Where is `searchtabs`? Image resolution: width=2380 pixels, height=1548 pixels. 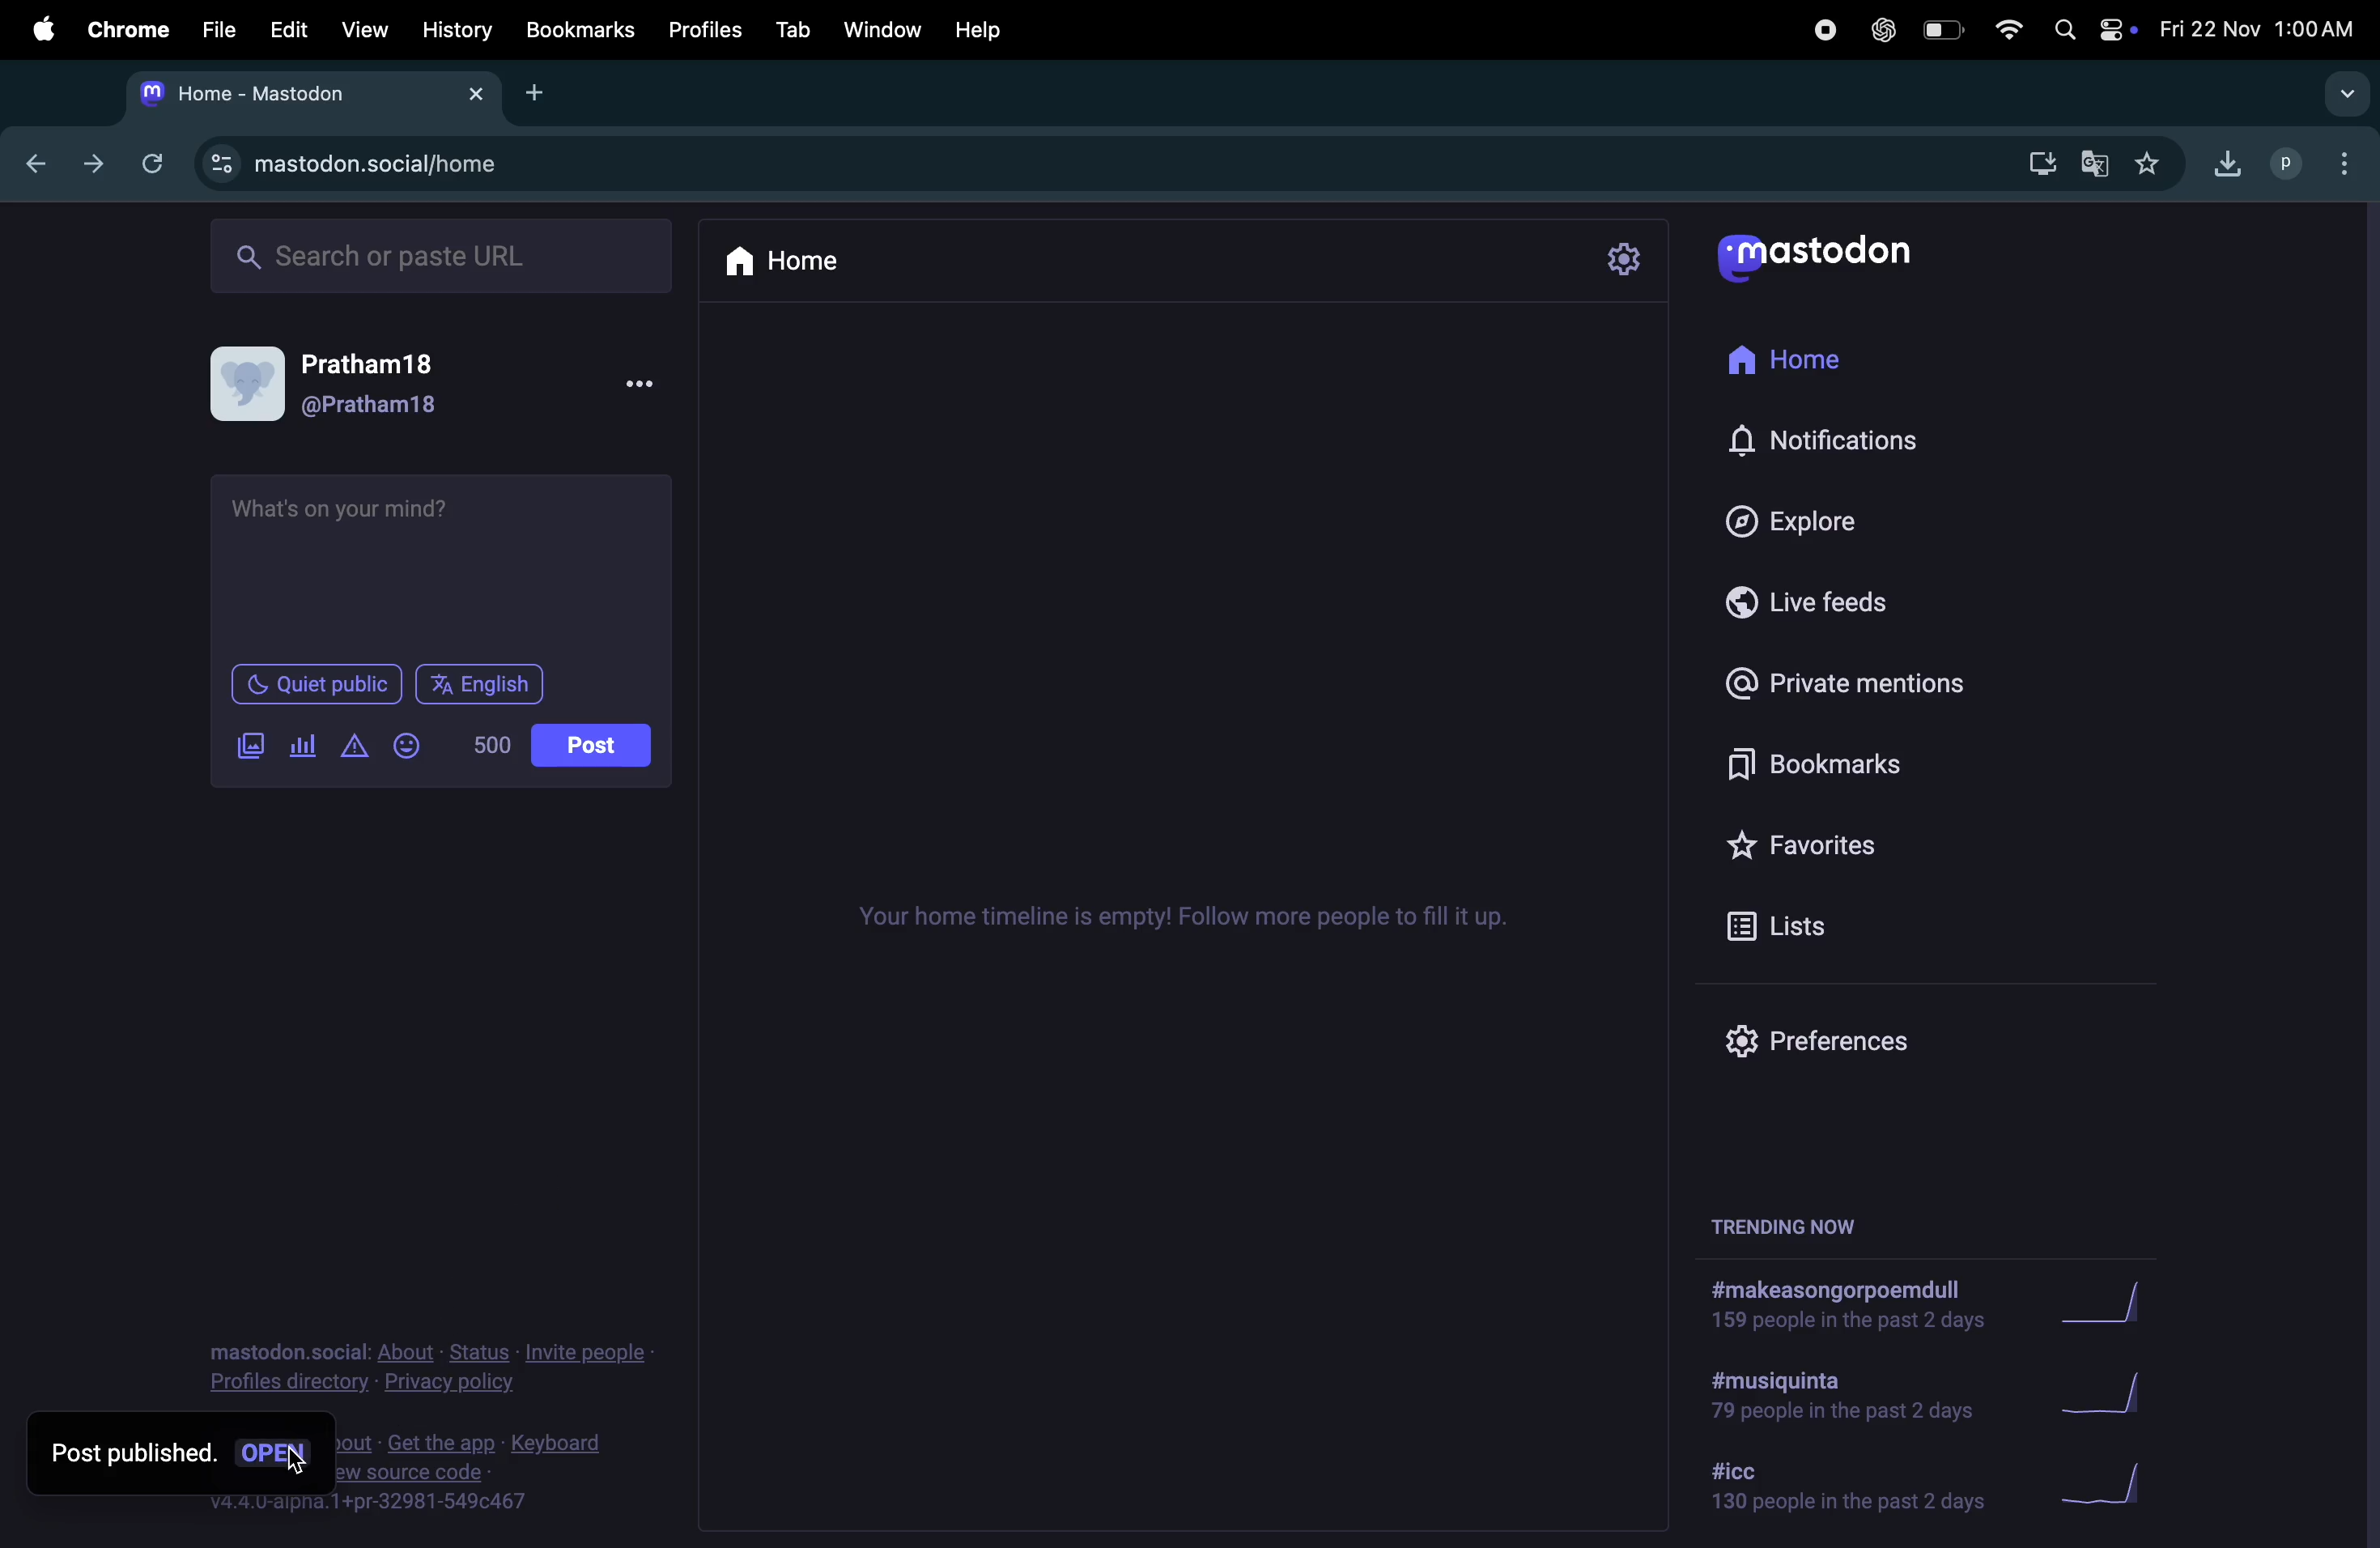 searchtabs is located at coordinates (2340, 98).